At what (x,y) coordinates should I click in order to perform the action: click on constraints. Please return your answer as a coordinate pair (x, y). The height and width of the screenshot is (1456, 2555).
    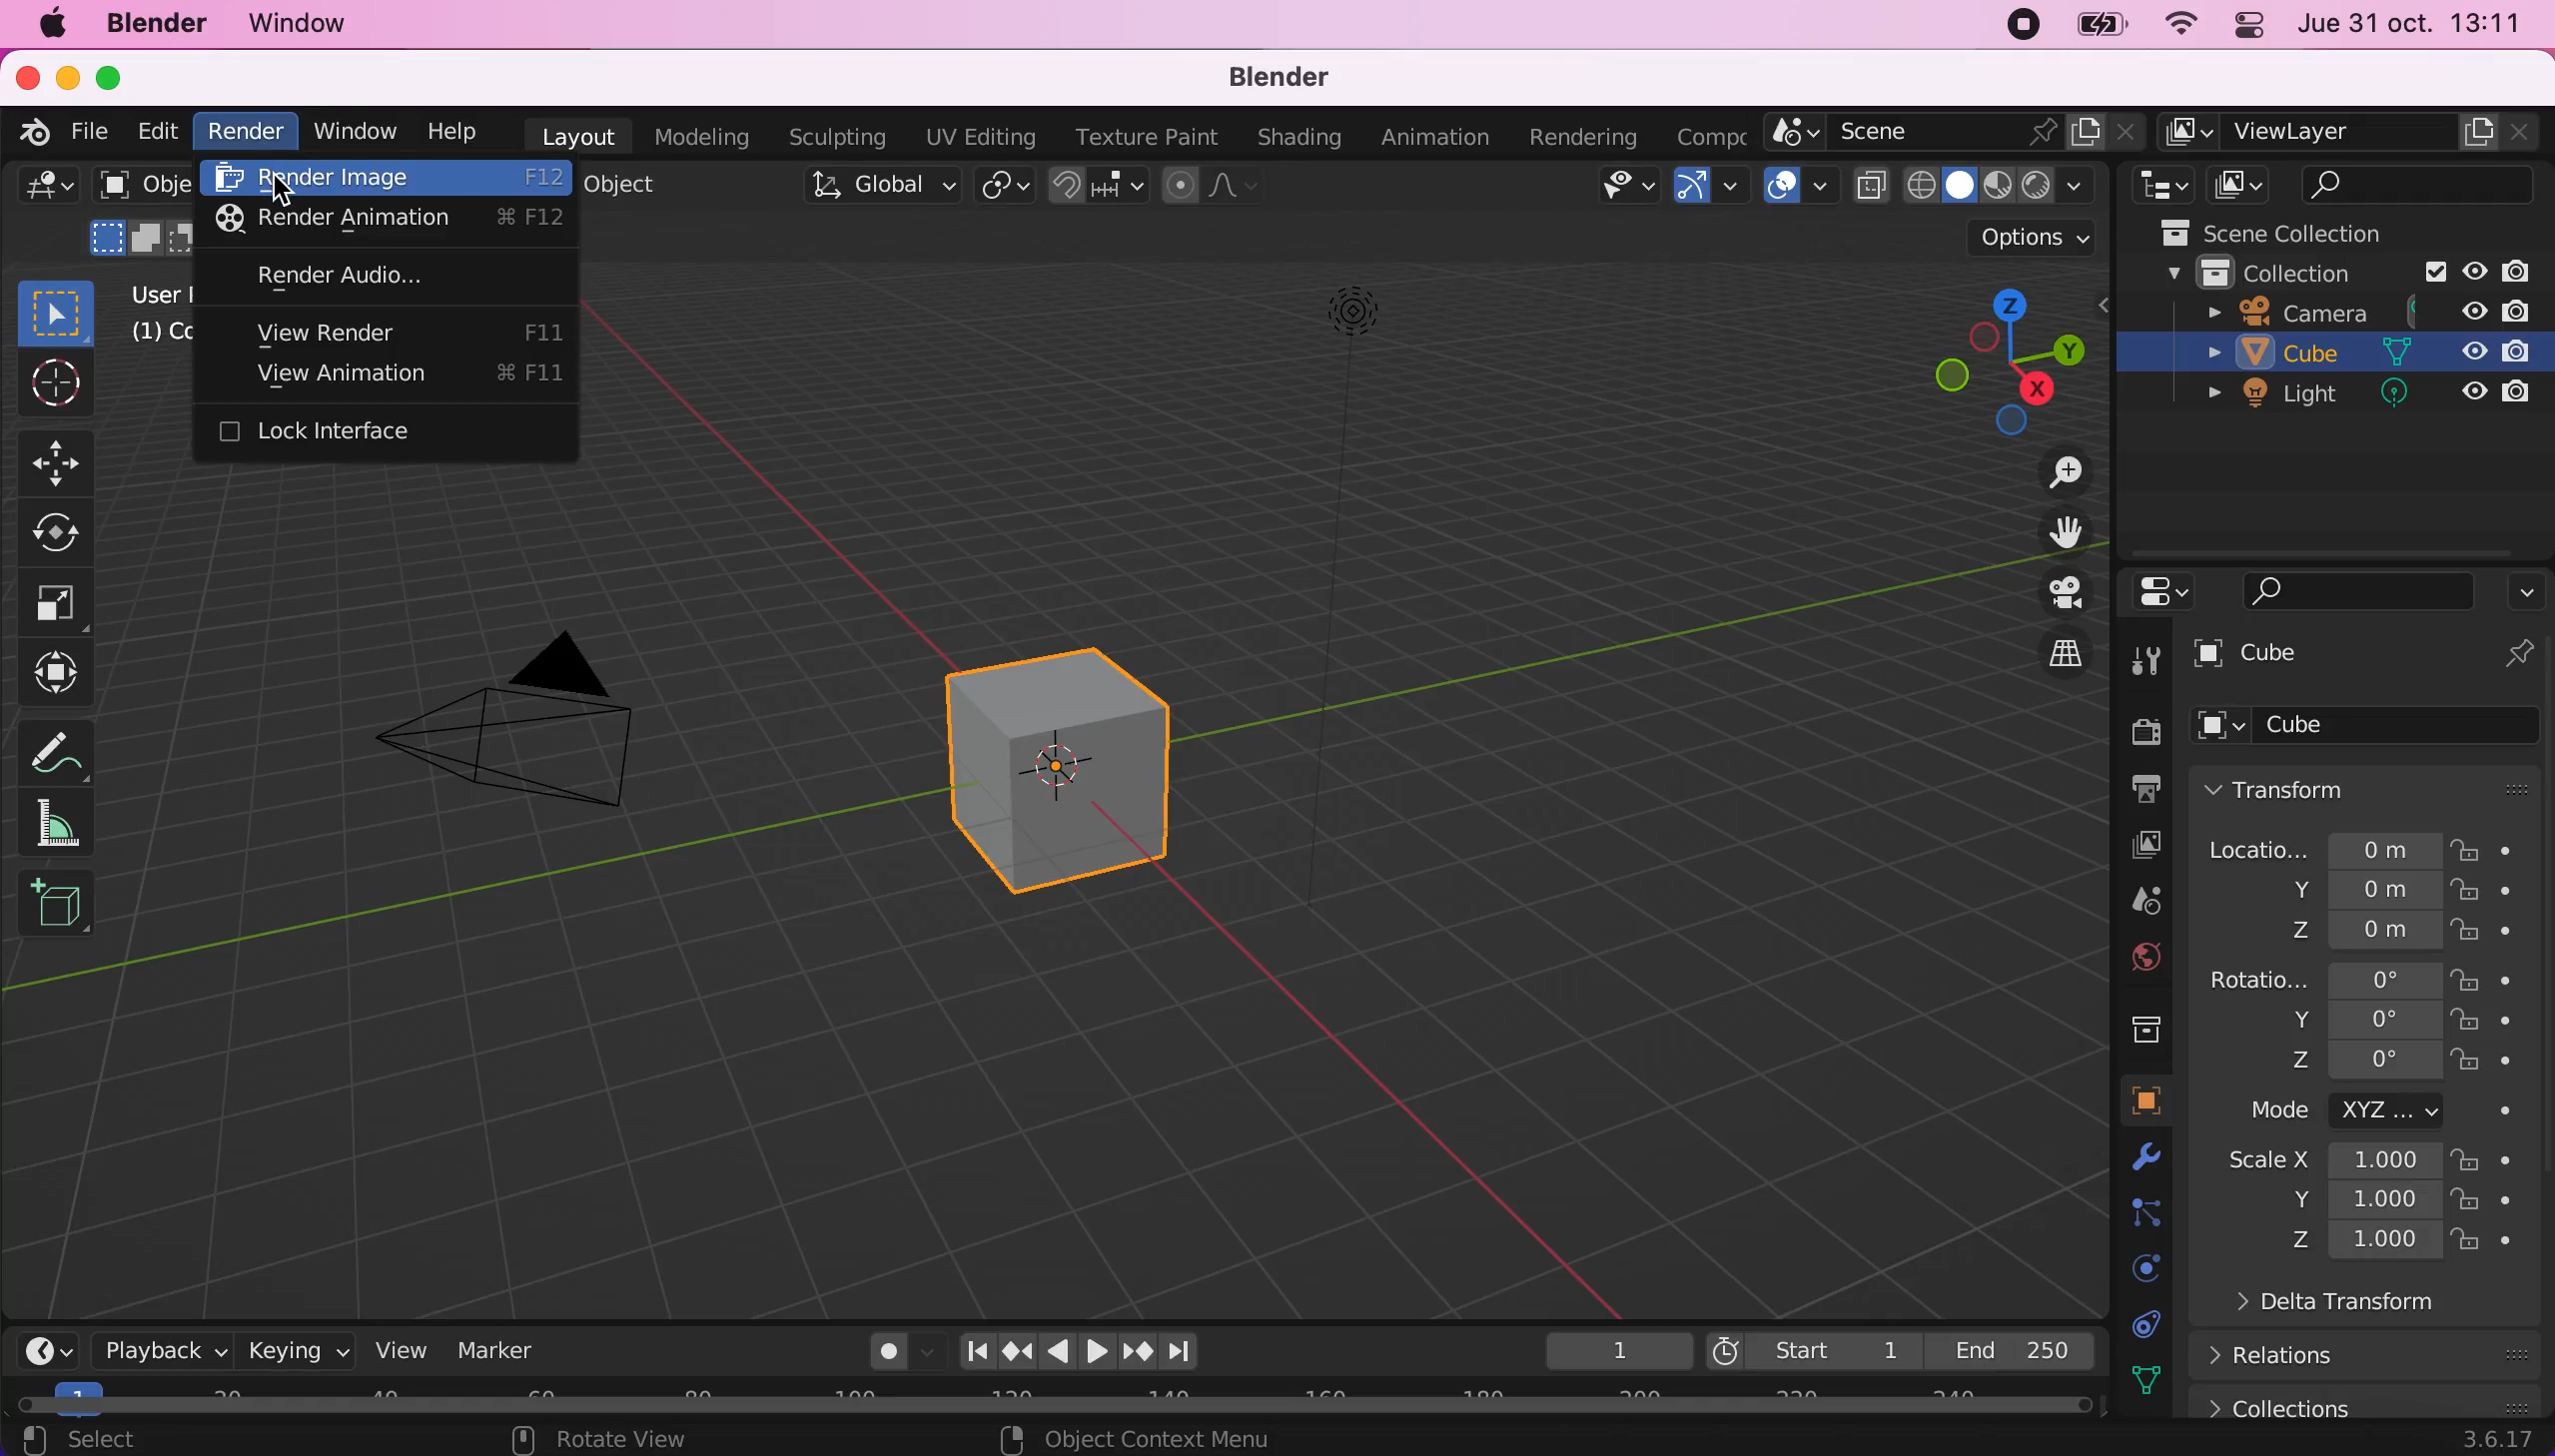
    Looking at the image, I should click on (2149, 1215).